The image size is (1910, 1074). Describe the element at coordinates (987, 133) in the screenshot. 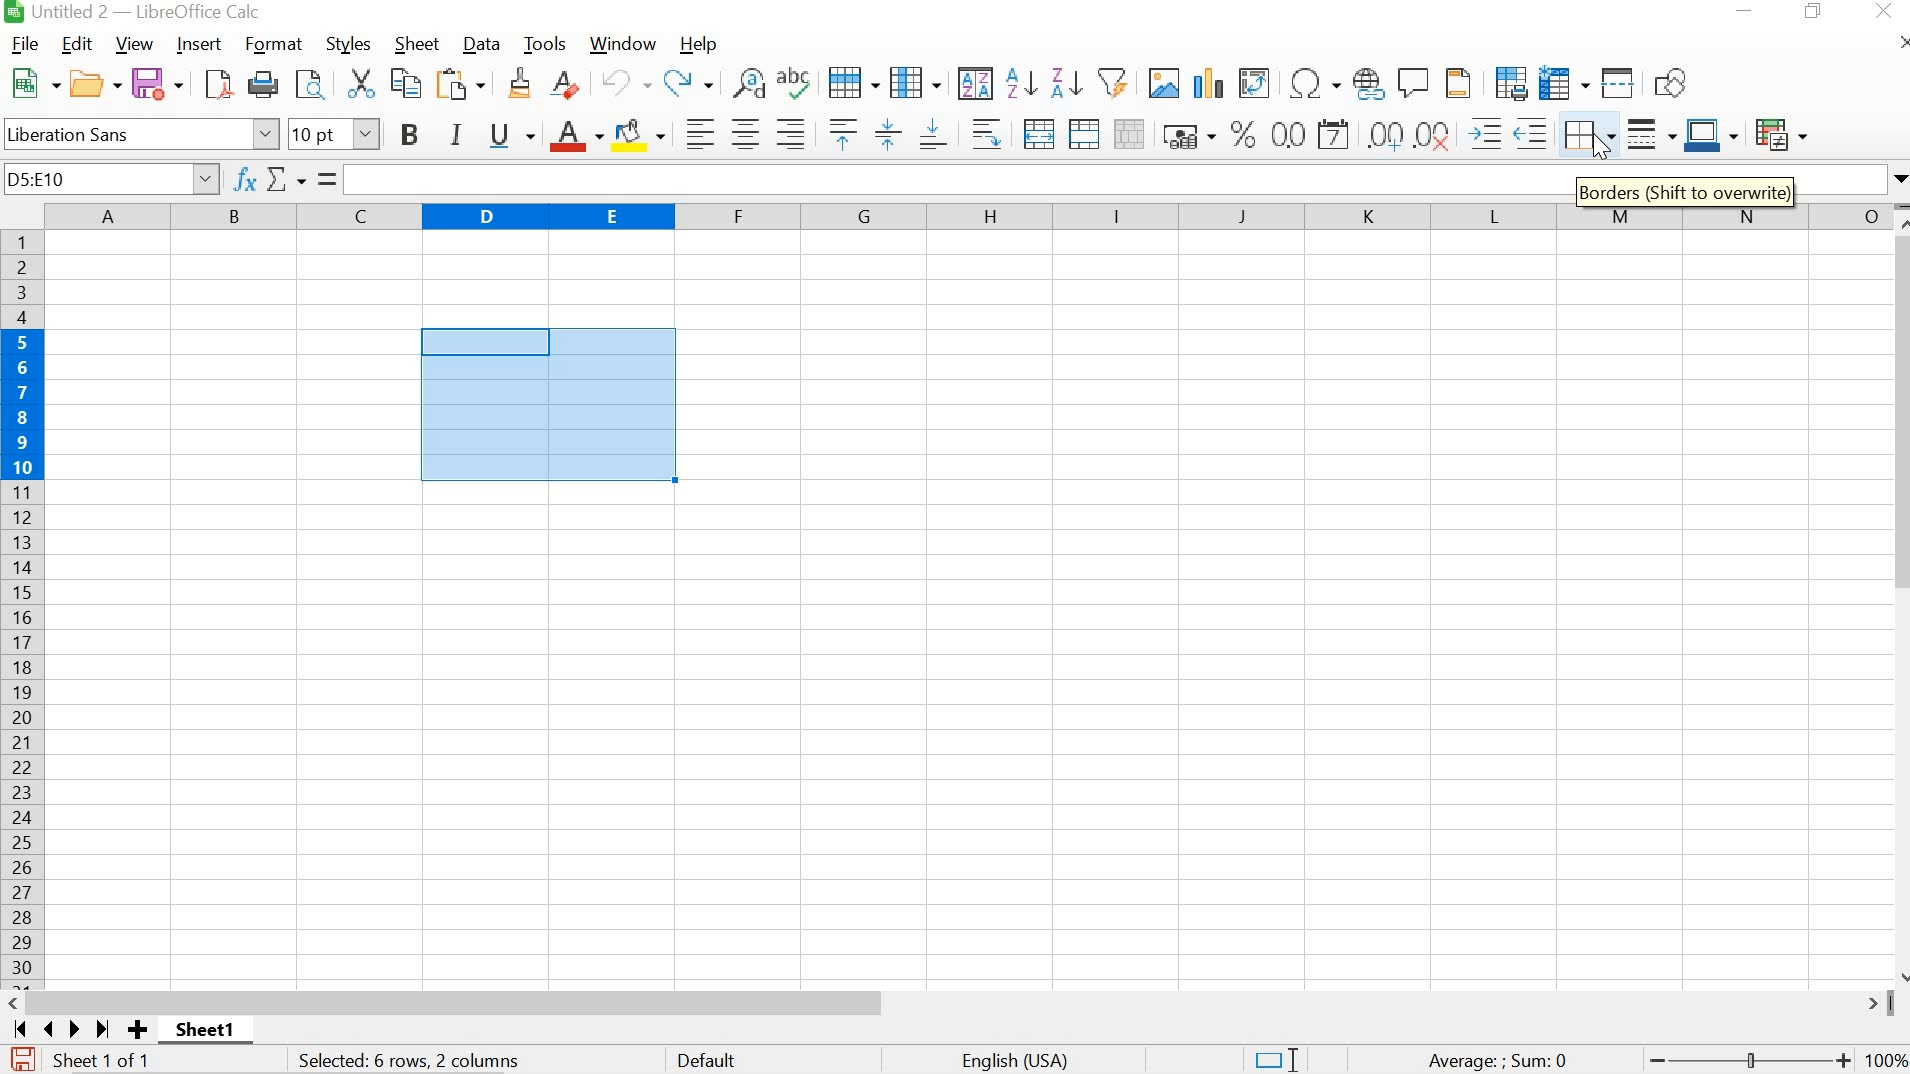

I see `WRAP TEXT` at that location.